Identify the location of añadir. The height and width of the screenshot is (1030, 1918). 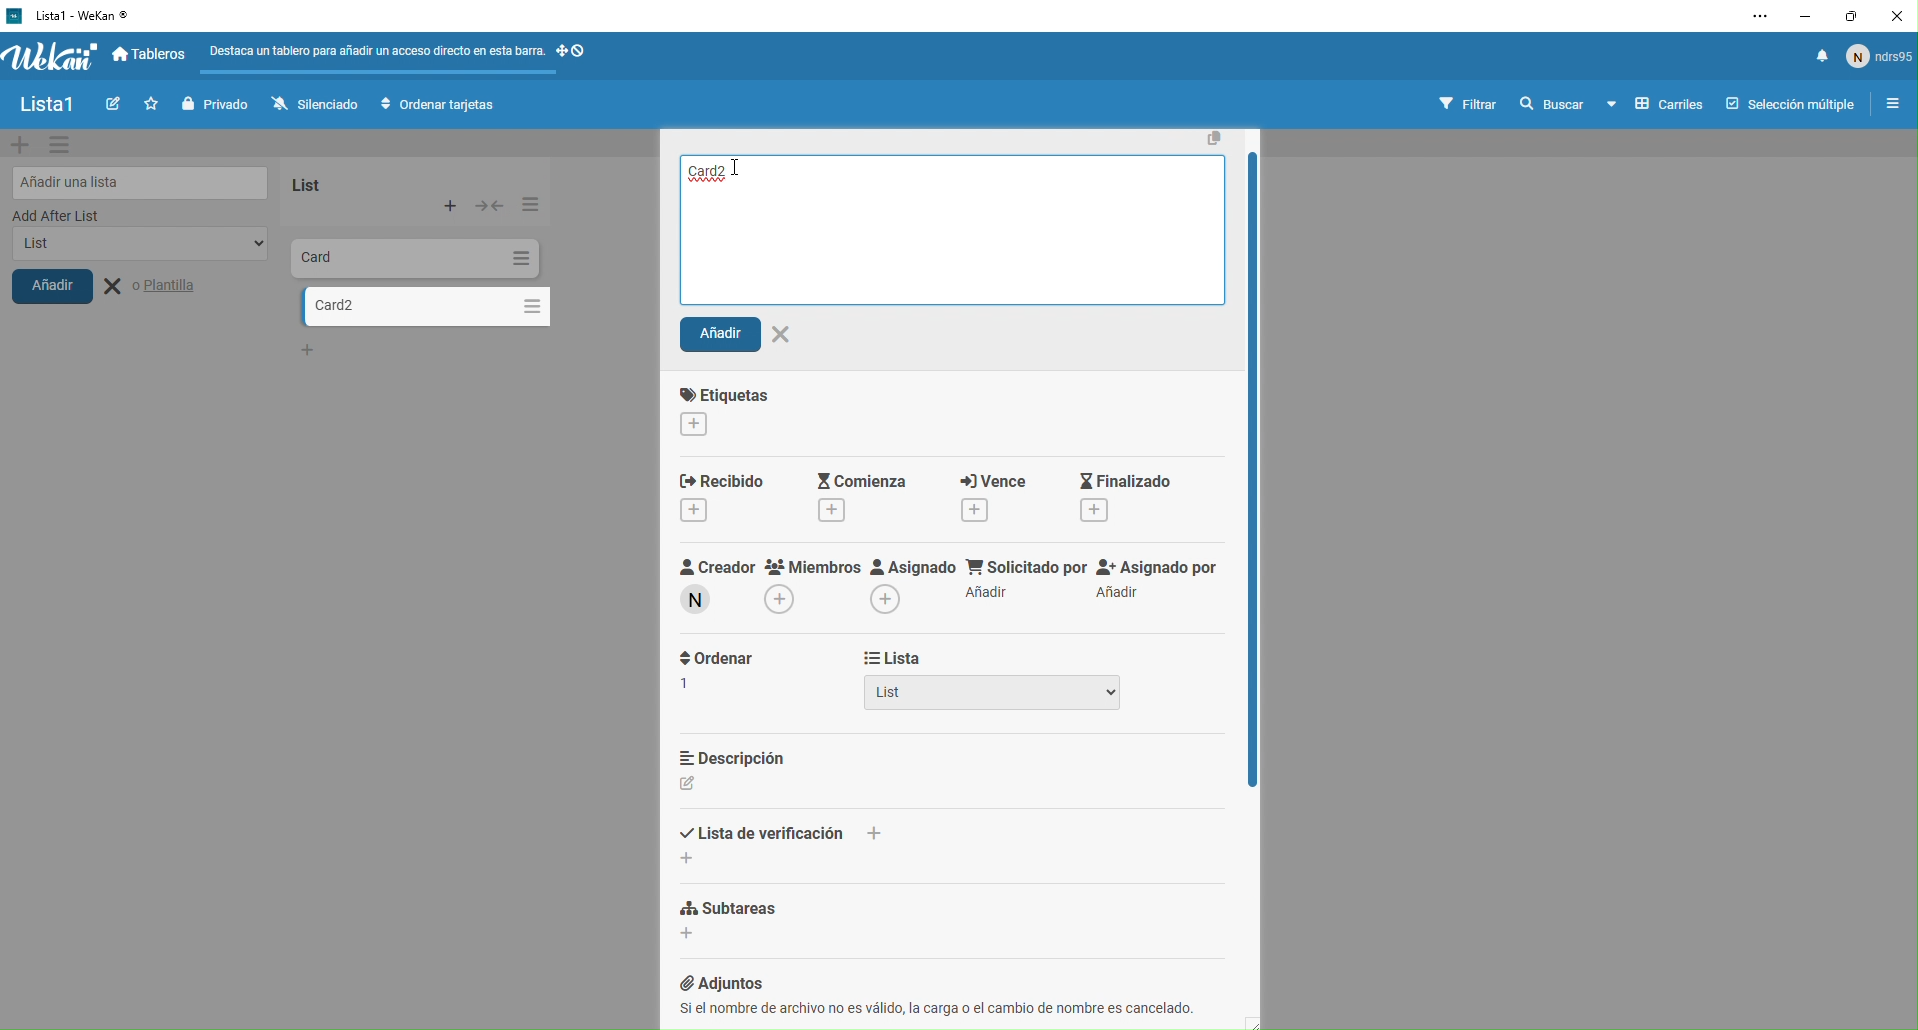
(68, 292).